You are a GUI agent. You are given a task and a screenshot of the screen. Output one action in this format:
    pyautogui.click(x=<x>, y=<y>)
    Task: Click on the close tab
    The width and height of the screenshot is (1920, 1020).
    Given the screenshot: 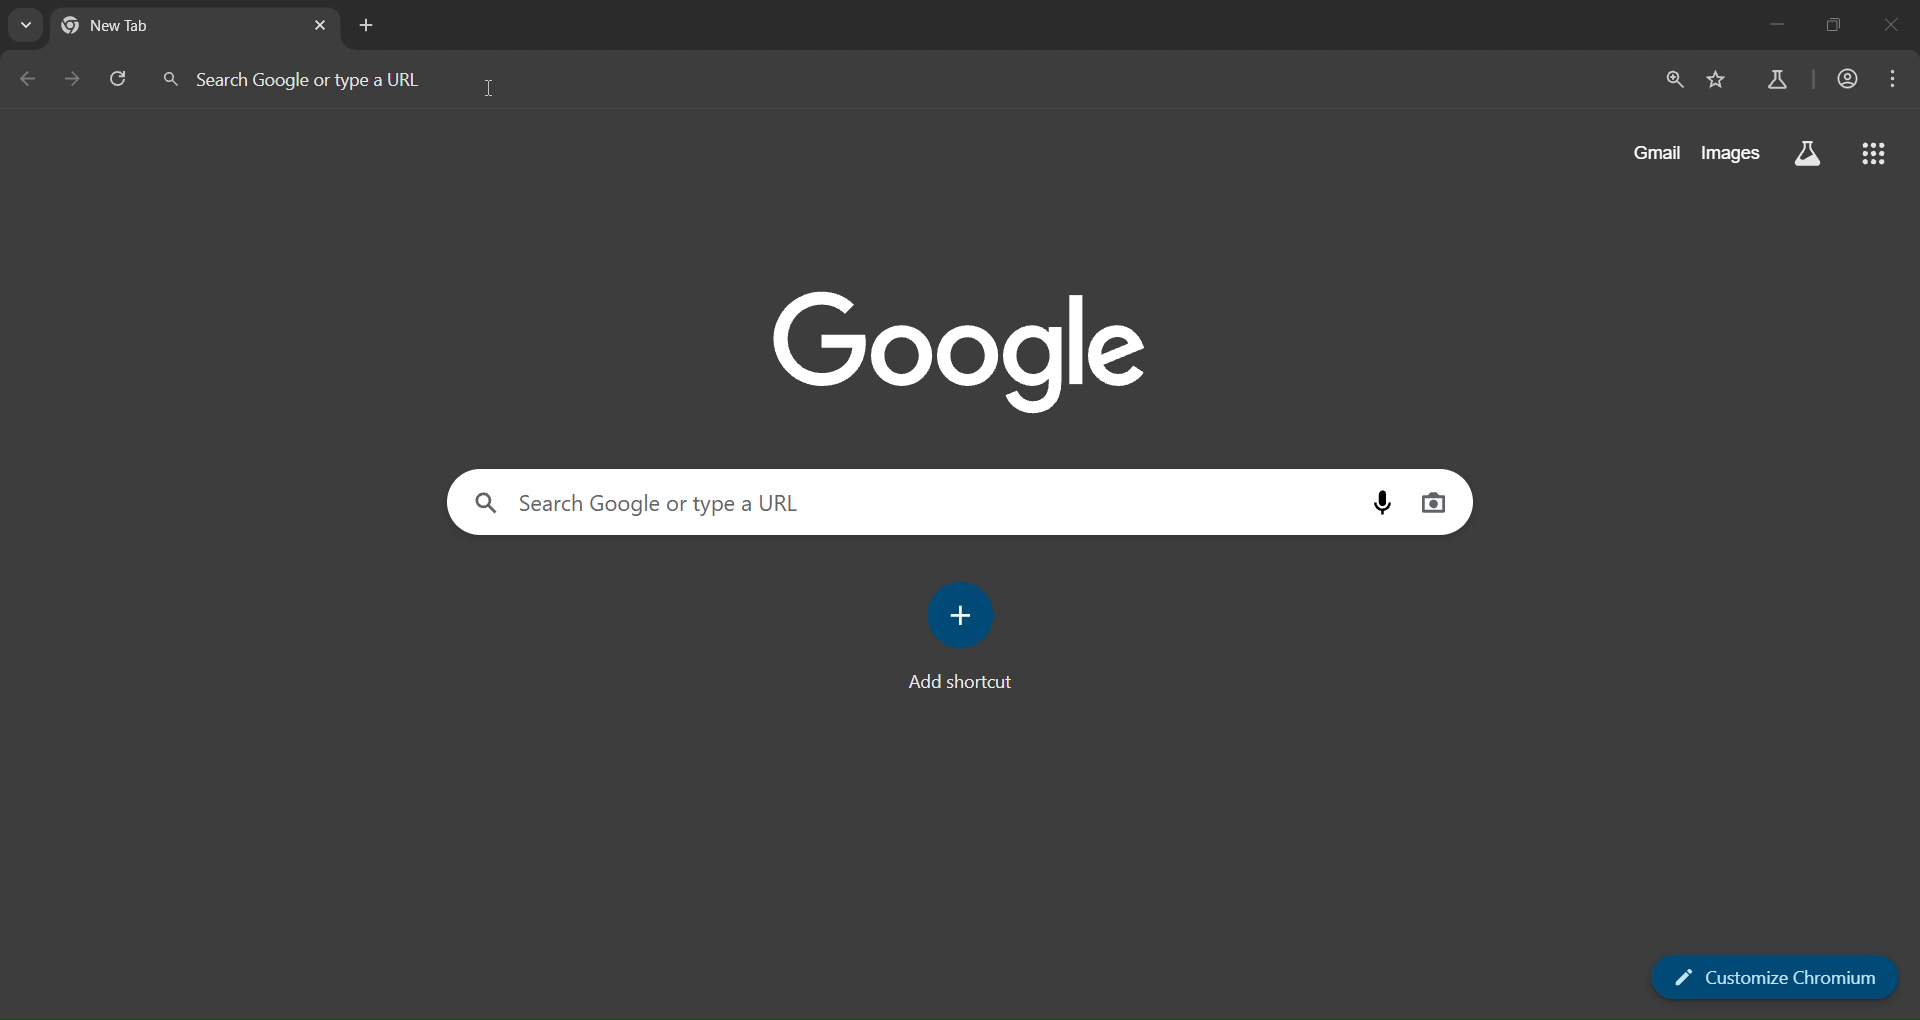 What is the action you would take?
    pyautogui.click(x=319, y=24)
    